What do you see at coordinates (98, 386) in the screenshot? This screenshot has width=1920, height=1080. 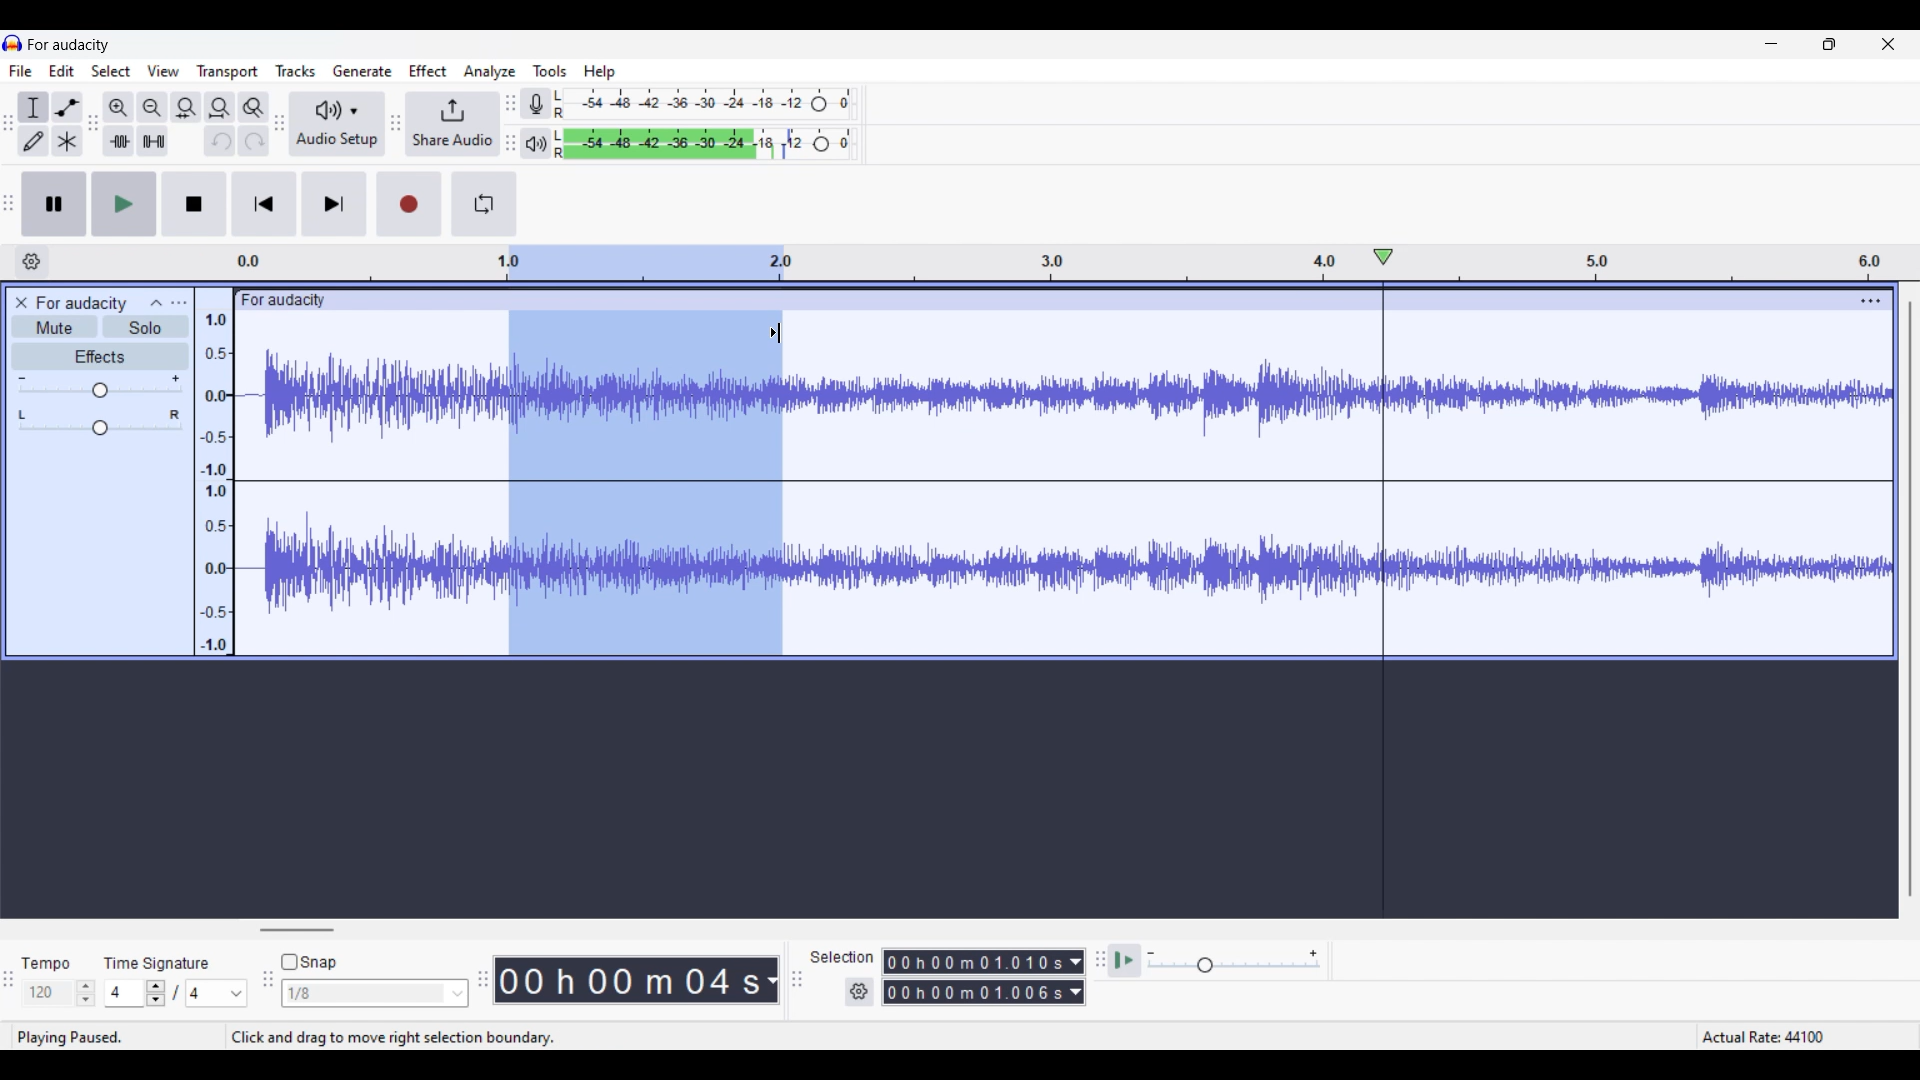 I see `Volume scale` at bounding box center [98, 386].